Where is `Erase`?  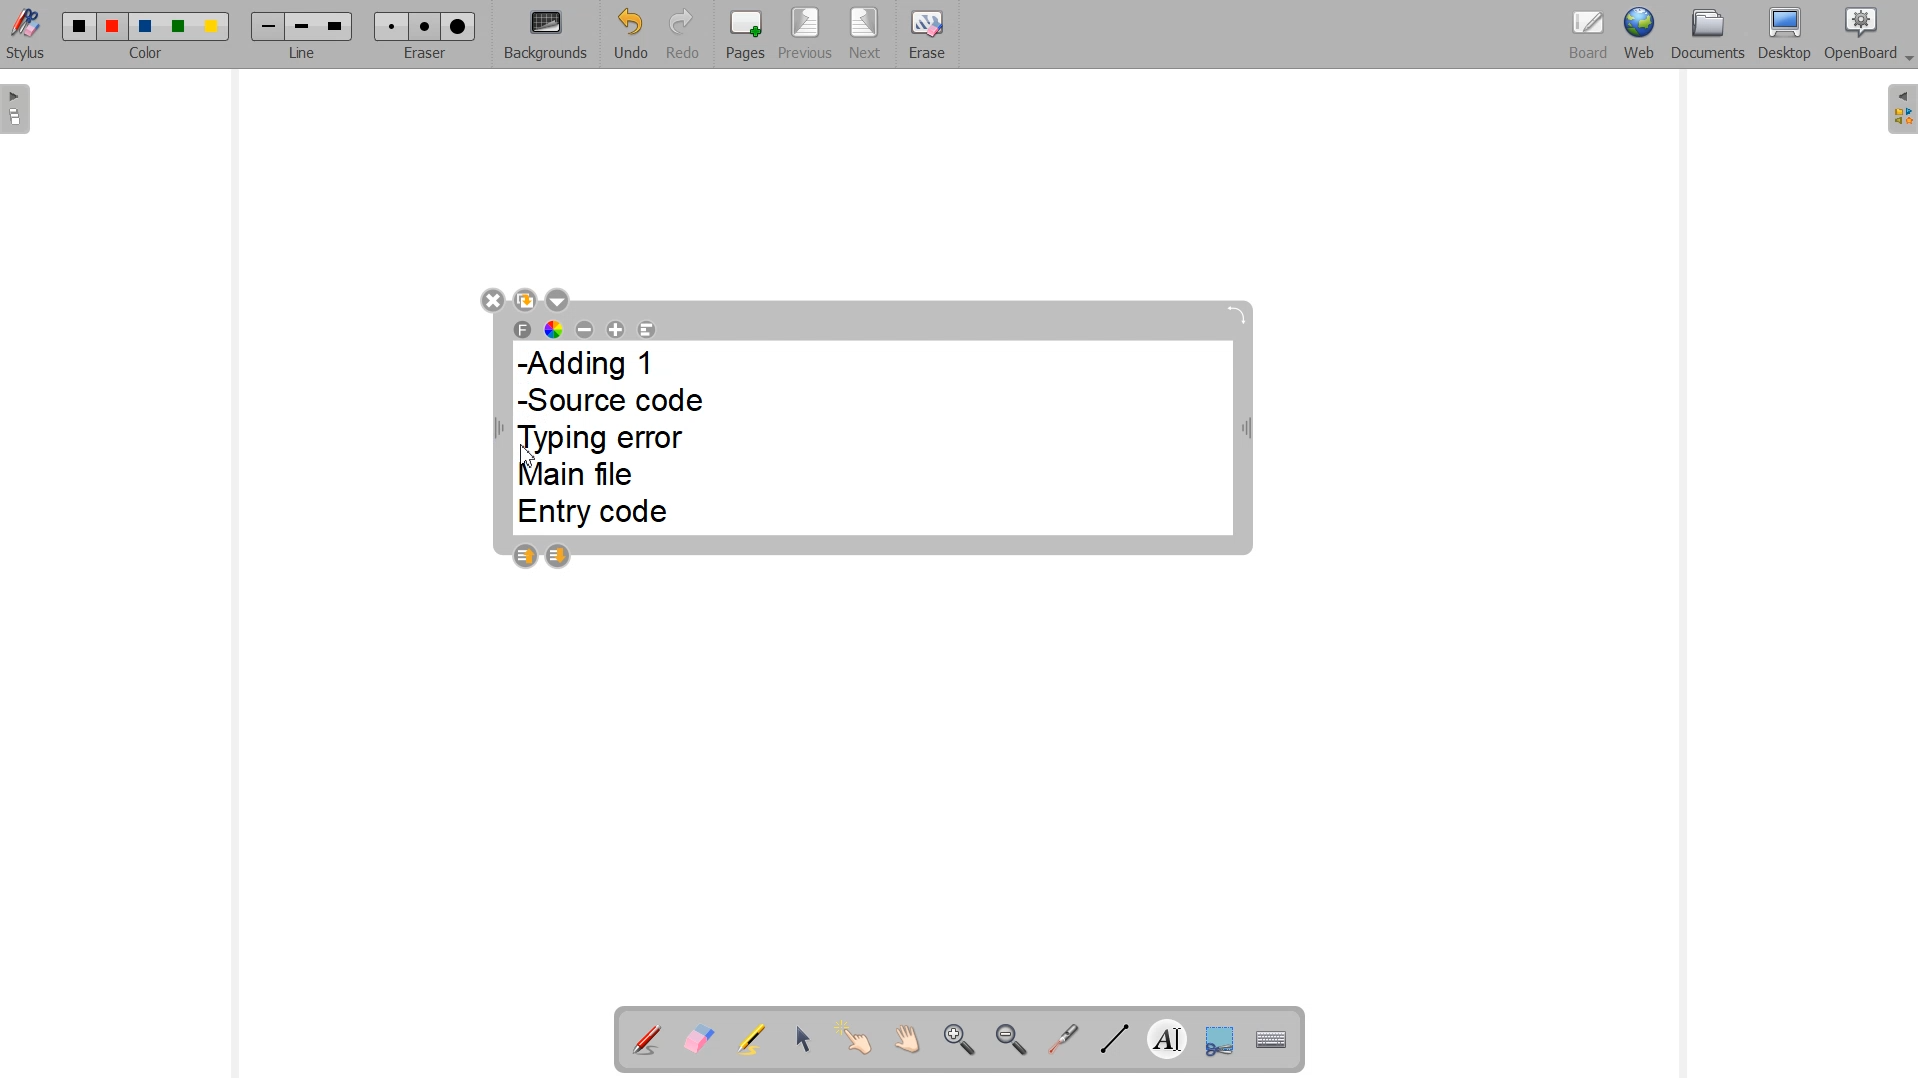 Erase is located at coordinates (927, 32).